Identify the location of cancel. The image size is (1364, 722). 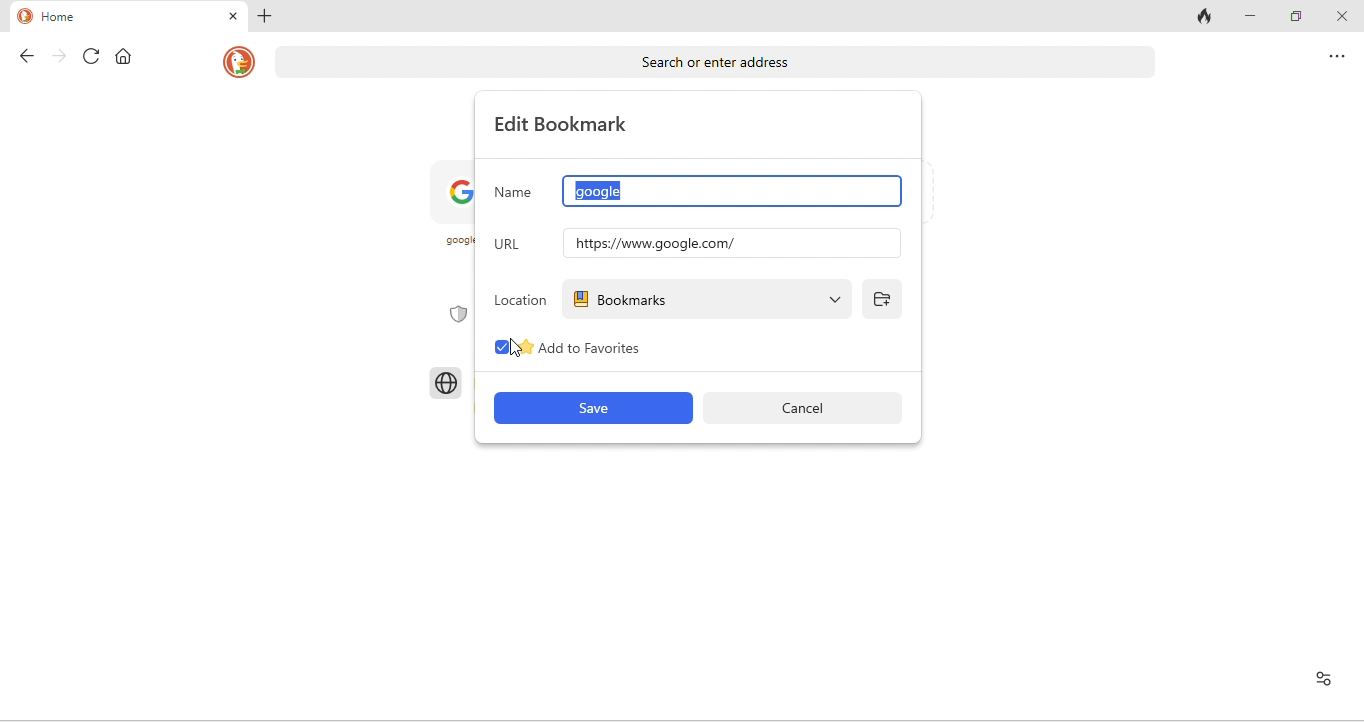
(812, 408).